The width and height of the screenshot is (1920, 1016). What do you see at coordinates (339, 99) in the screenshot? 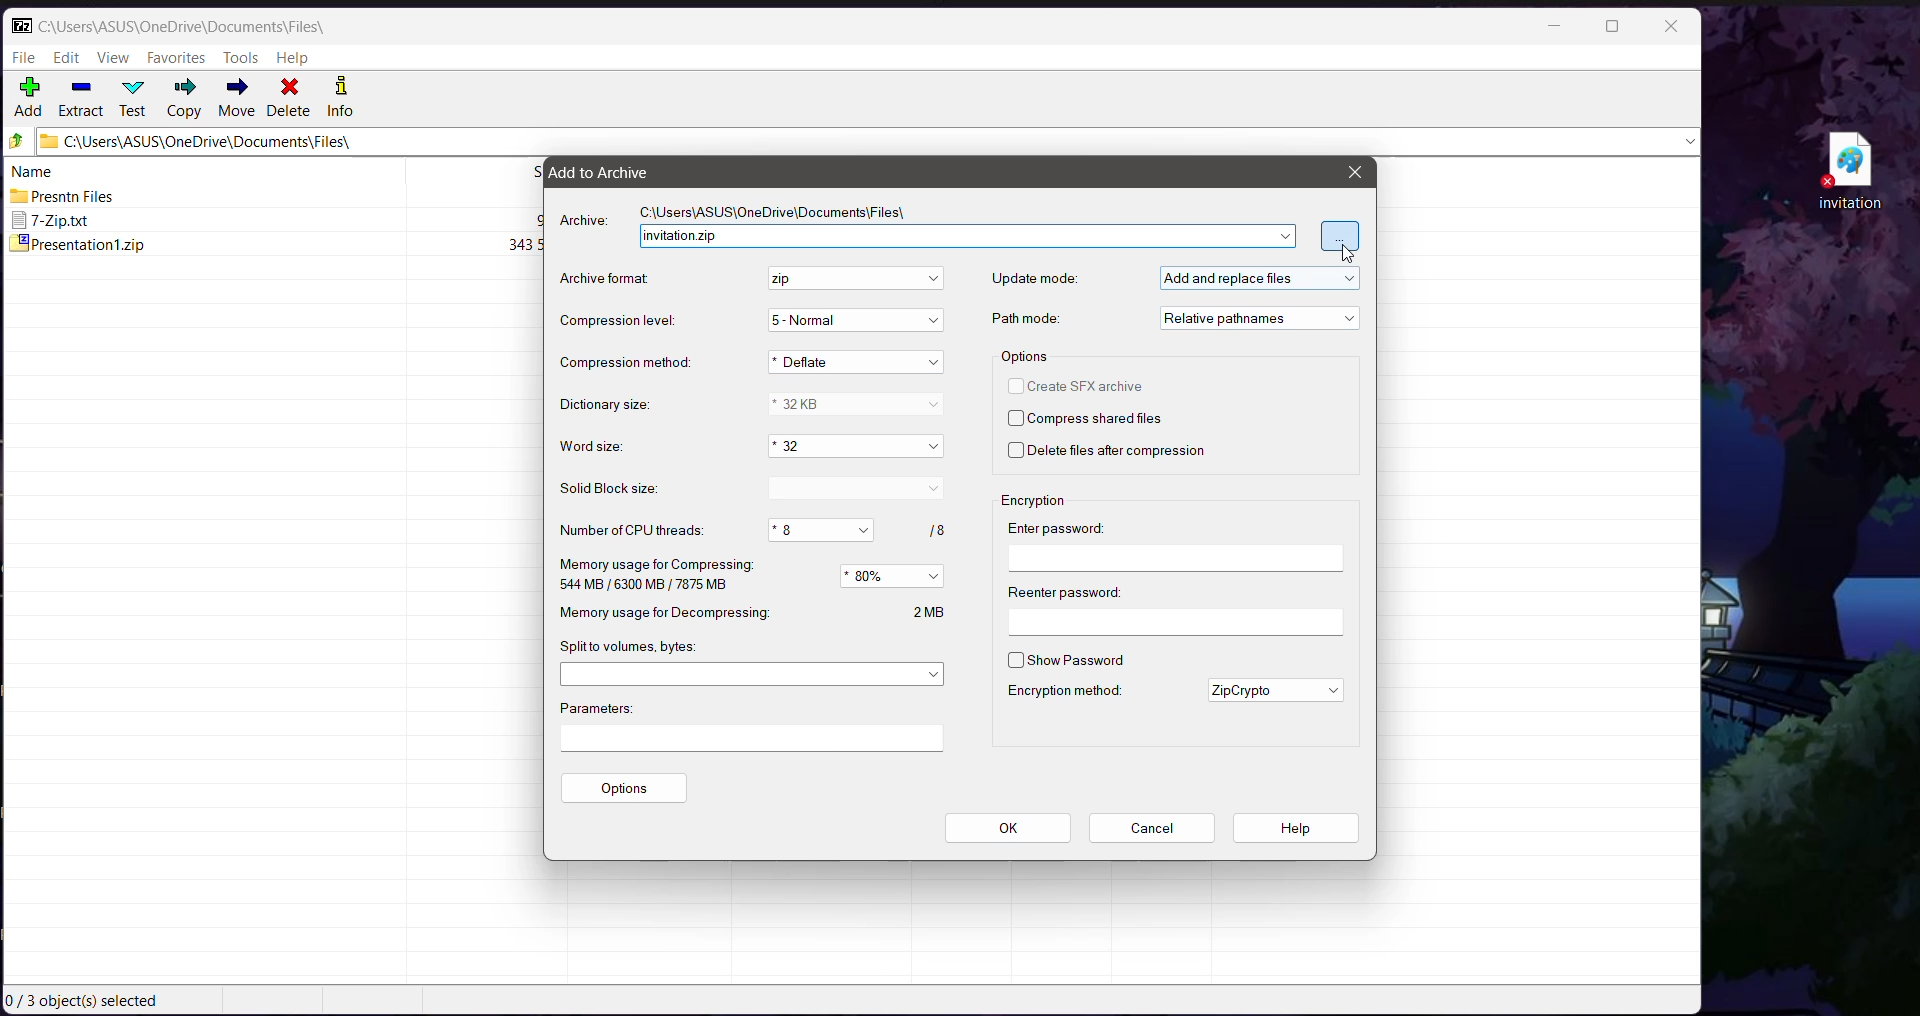
I see `Info` at bounding box center [339, 99].